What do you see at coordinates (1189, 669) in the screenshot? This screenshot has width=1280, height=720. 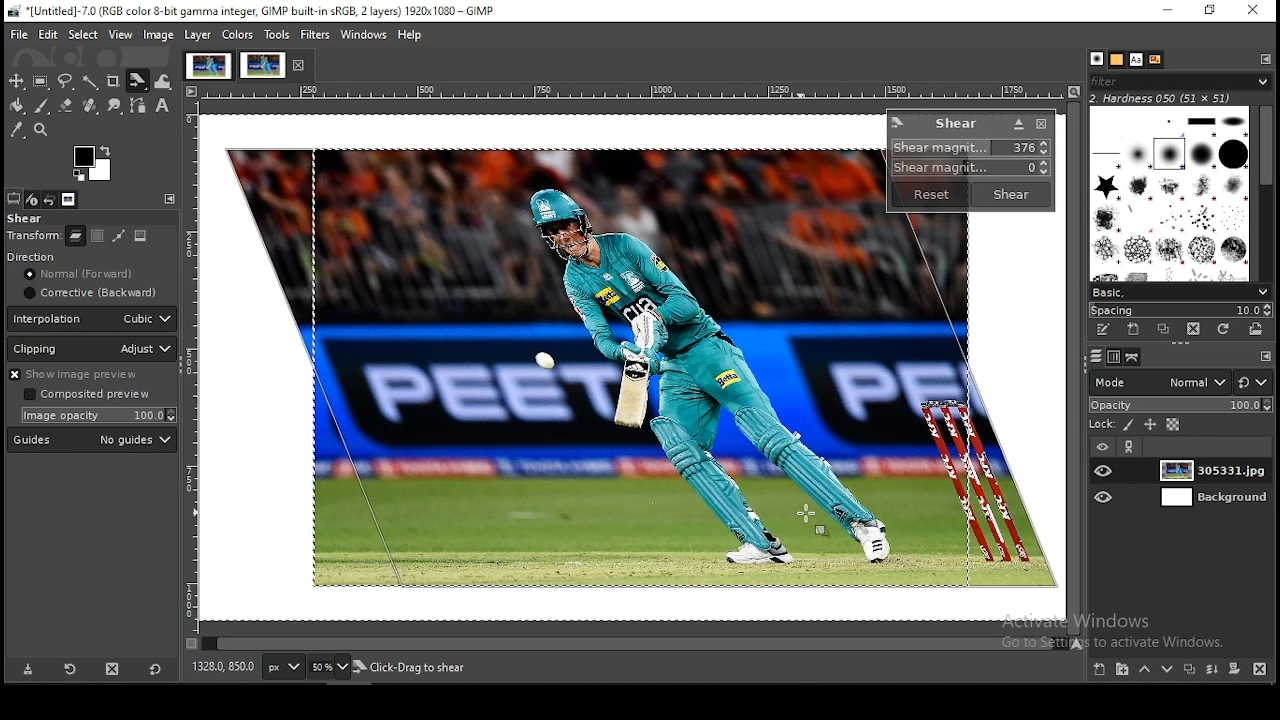 I see `duplicate layer` at bounding box center [1189, 669].